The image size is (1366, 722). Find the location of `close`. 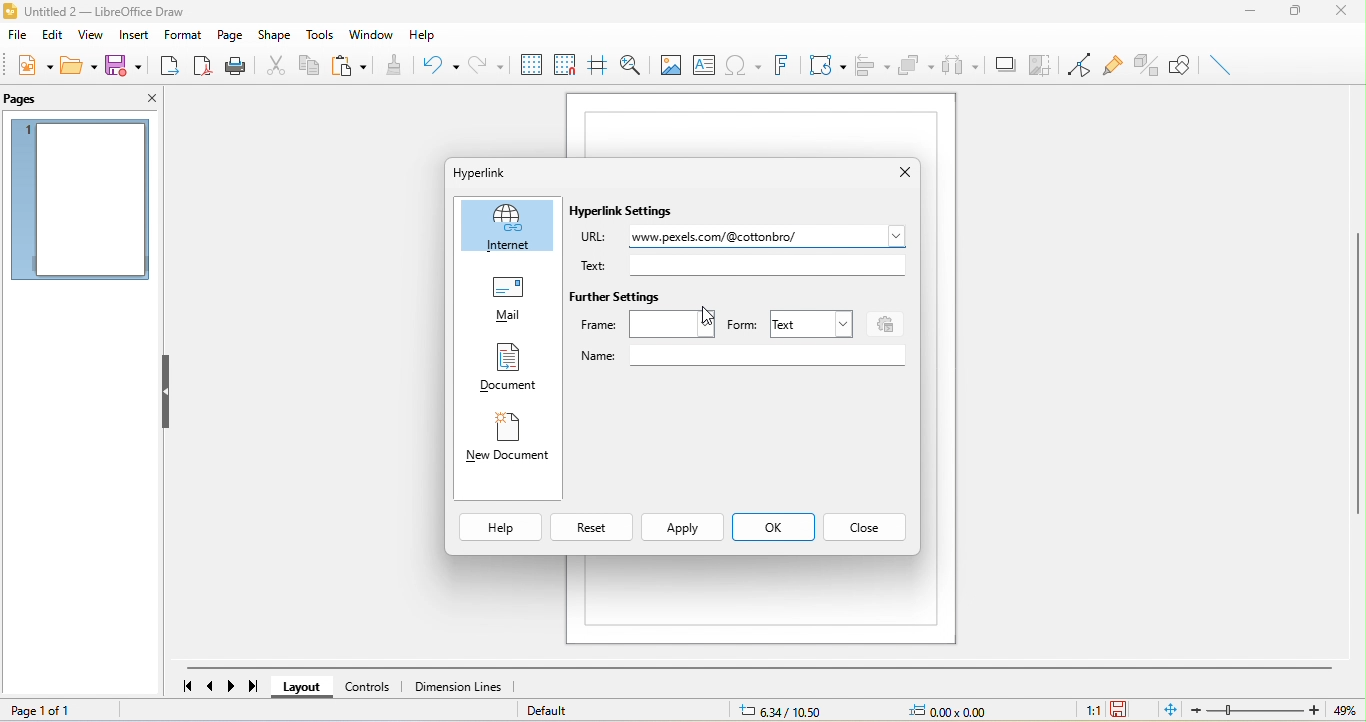

close is located at coordinates (147, 97).